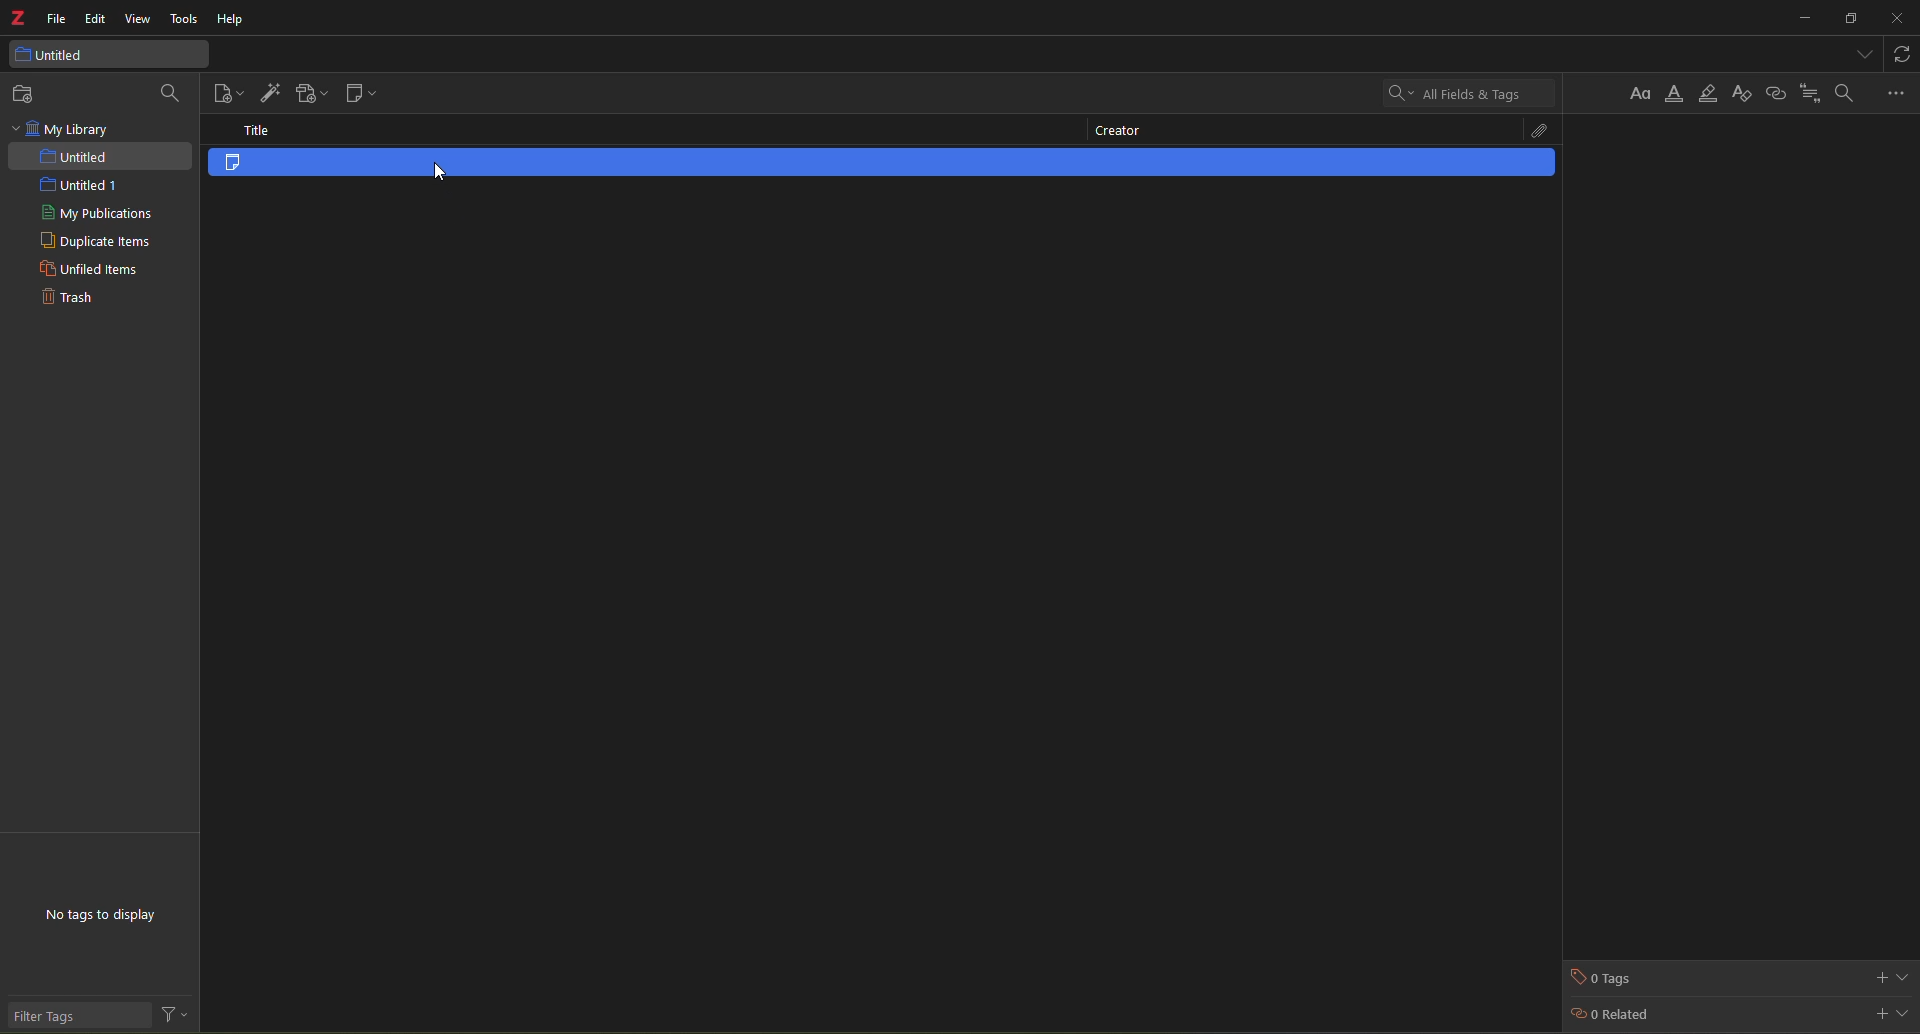 The image size is (1920, 1034). I want to click on my publications, so click(102, 215).